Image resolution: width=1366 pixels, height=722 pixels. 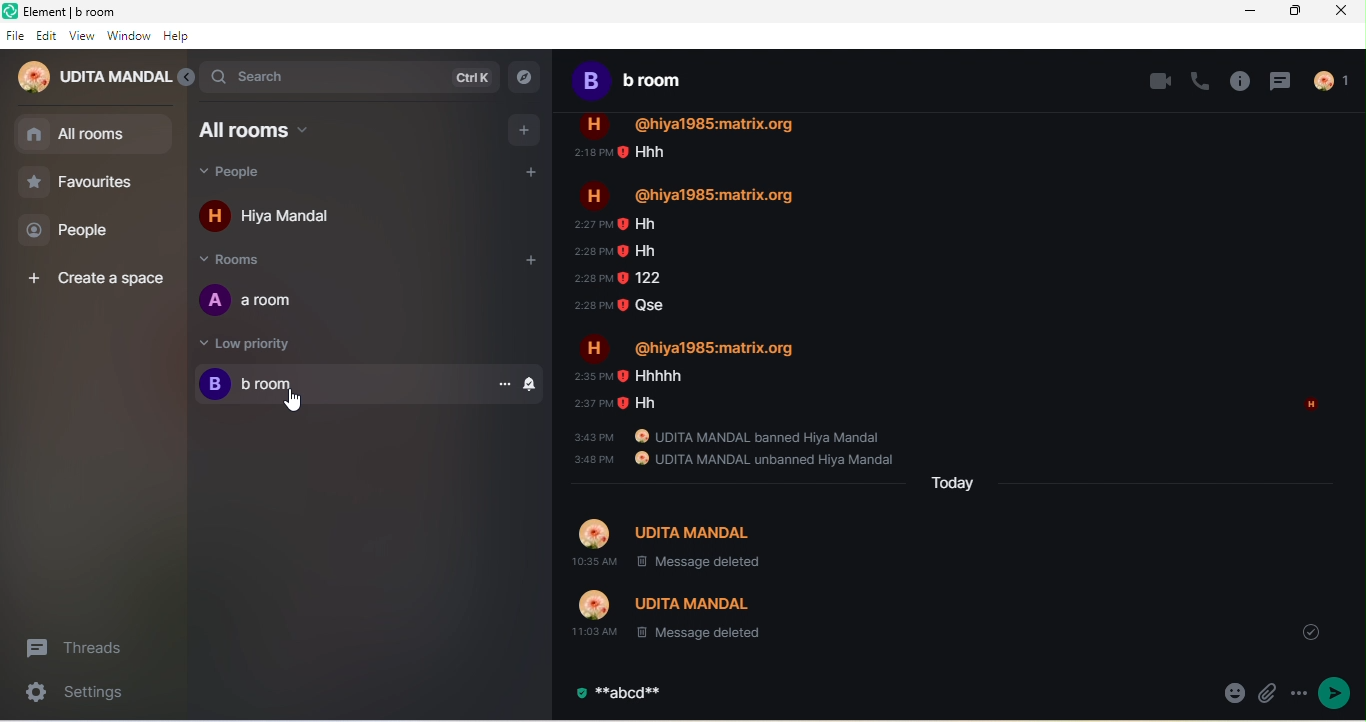 What do you see at coordinates (350, 77) in the screenshot?
I see `search` at bounding box center [350, 77].